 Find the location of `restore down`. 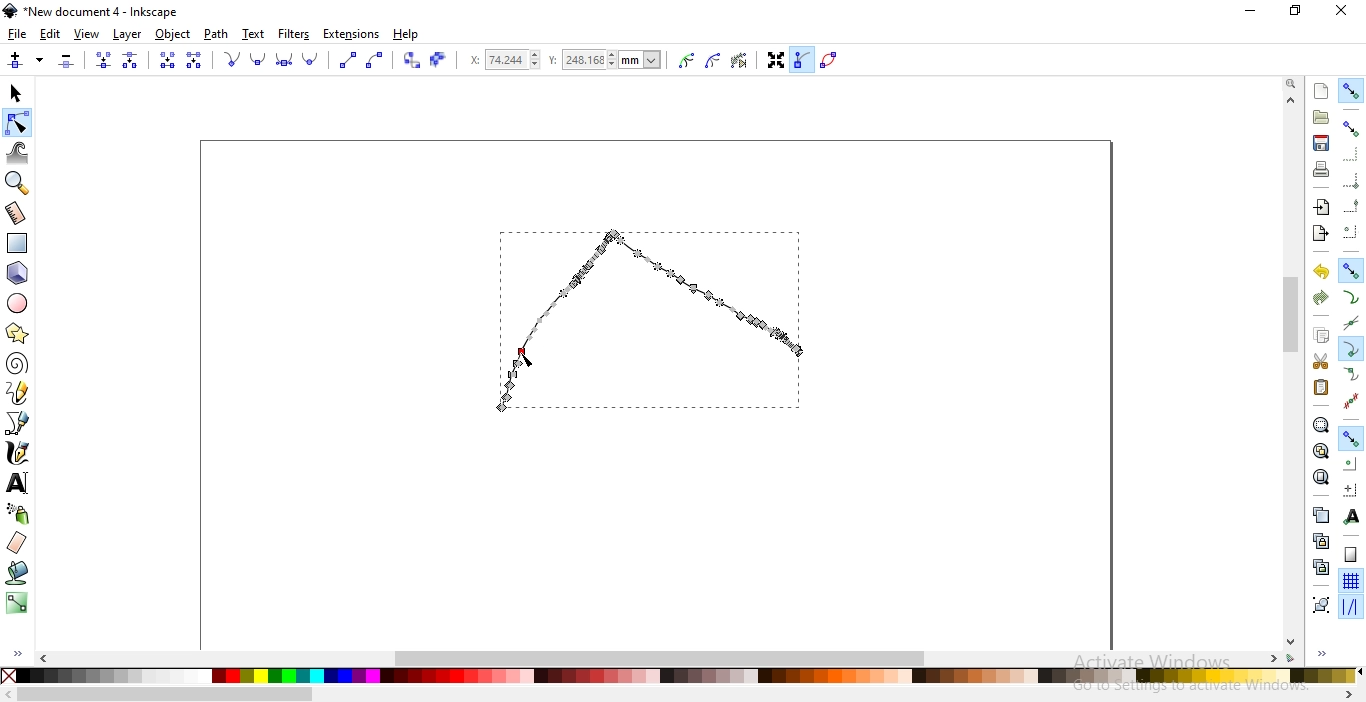

restore down is located at coordinates (1296, 11).